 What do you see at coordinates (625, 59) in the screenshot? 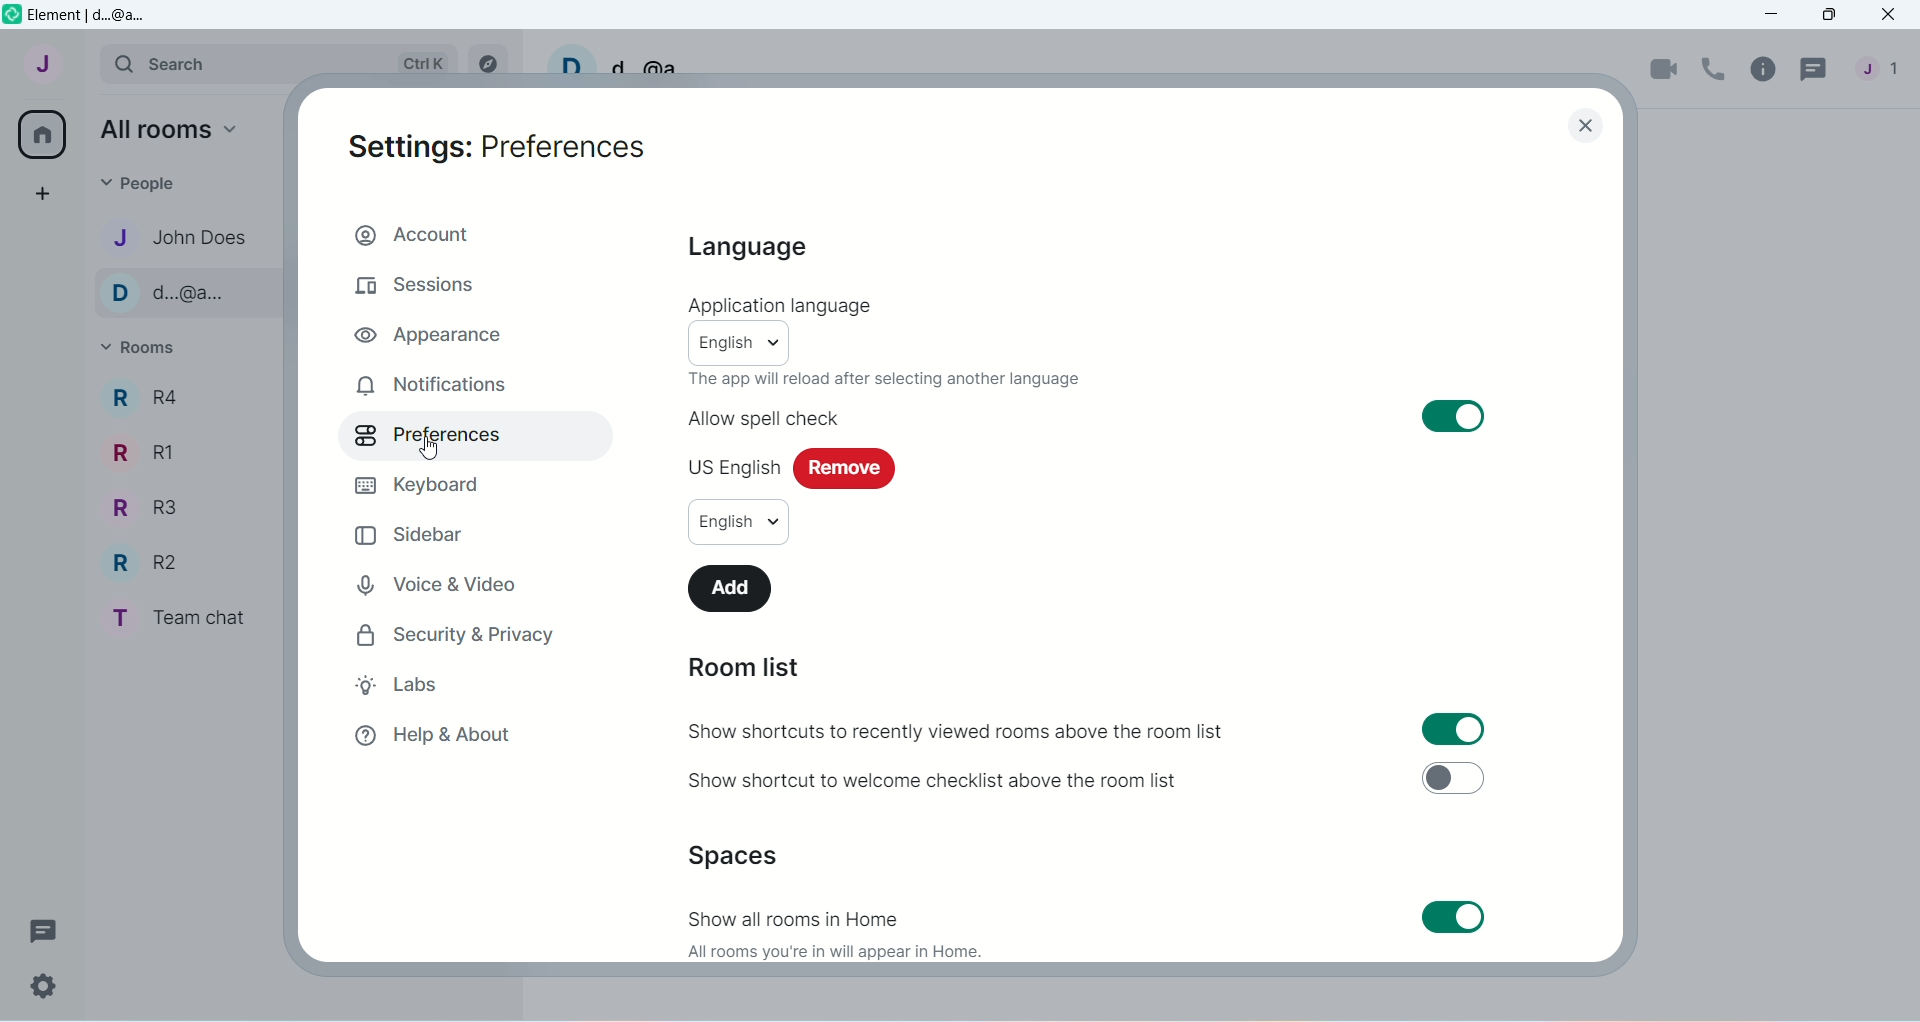
I see `Username- d..@a` at bounding box center [625, 59].